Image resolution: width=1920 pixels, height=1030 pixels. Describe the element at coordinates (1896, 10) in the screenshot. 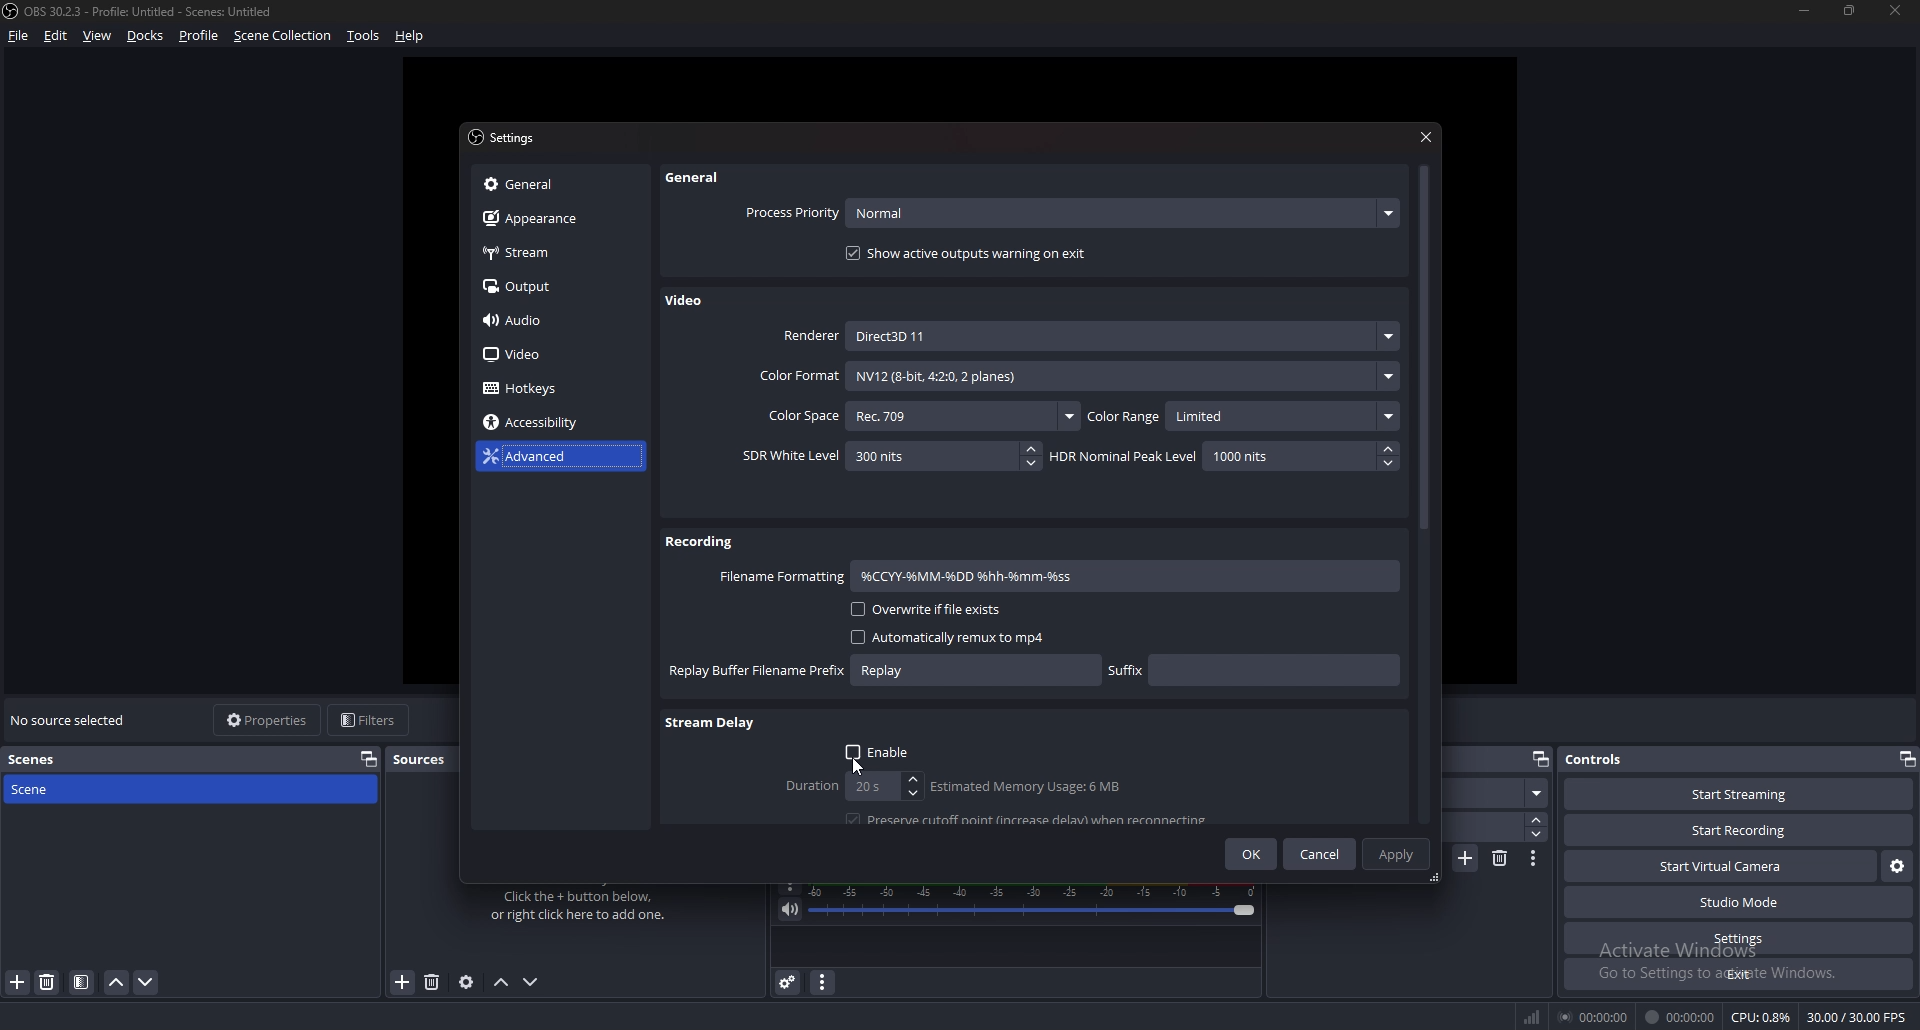

I see `close` at that location.